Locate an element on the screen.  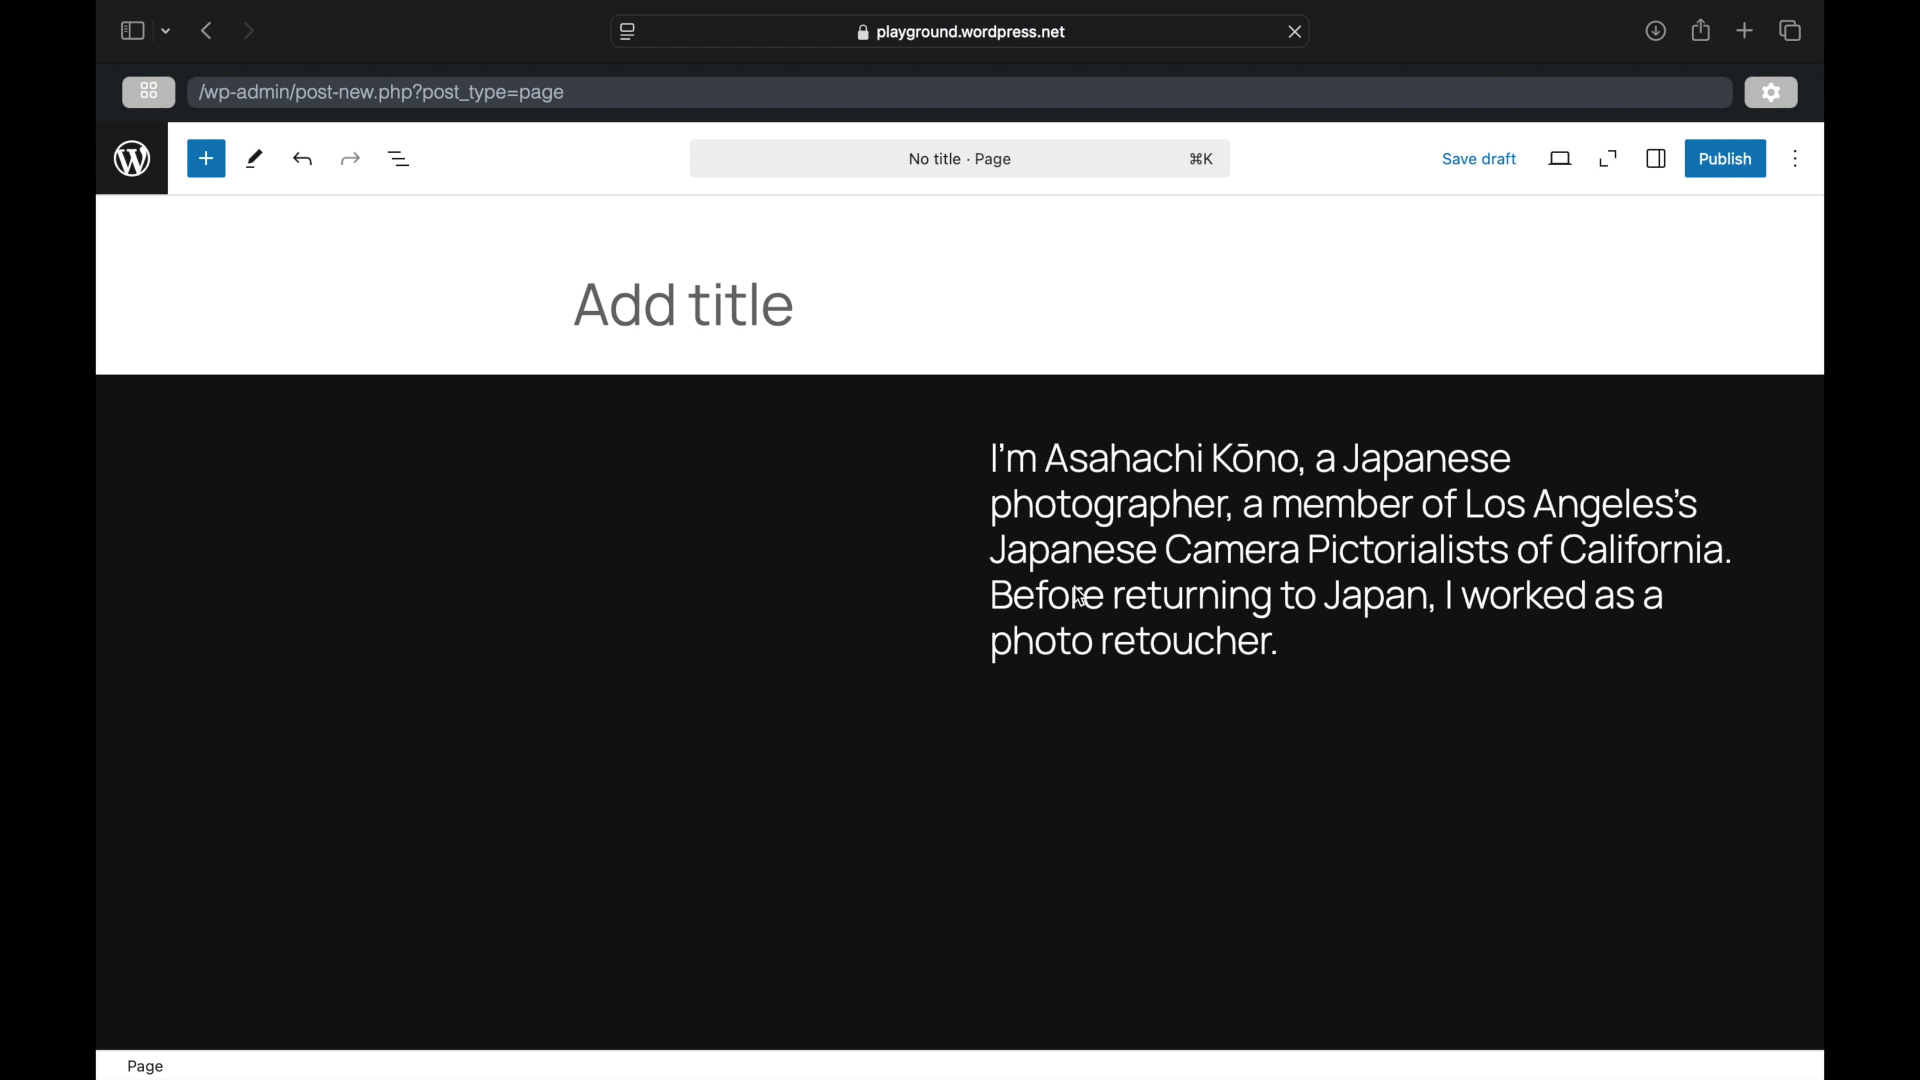
dropdown is located at coordinates (167, 31).